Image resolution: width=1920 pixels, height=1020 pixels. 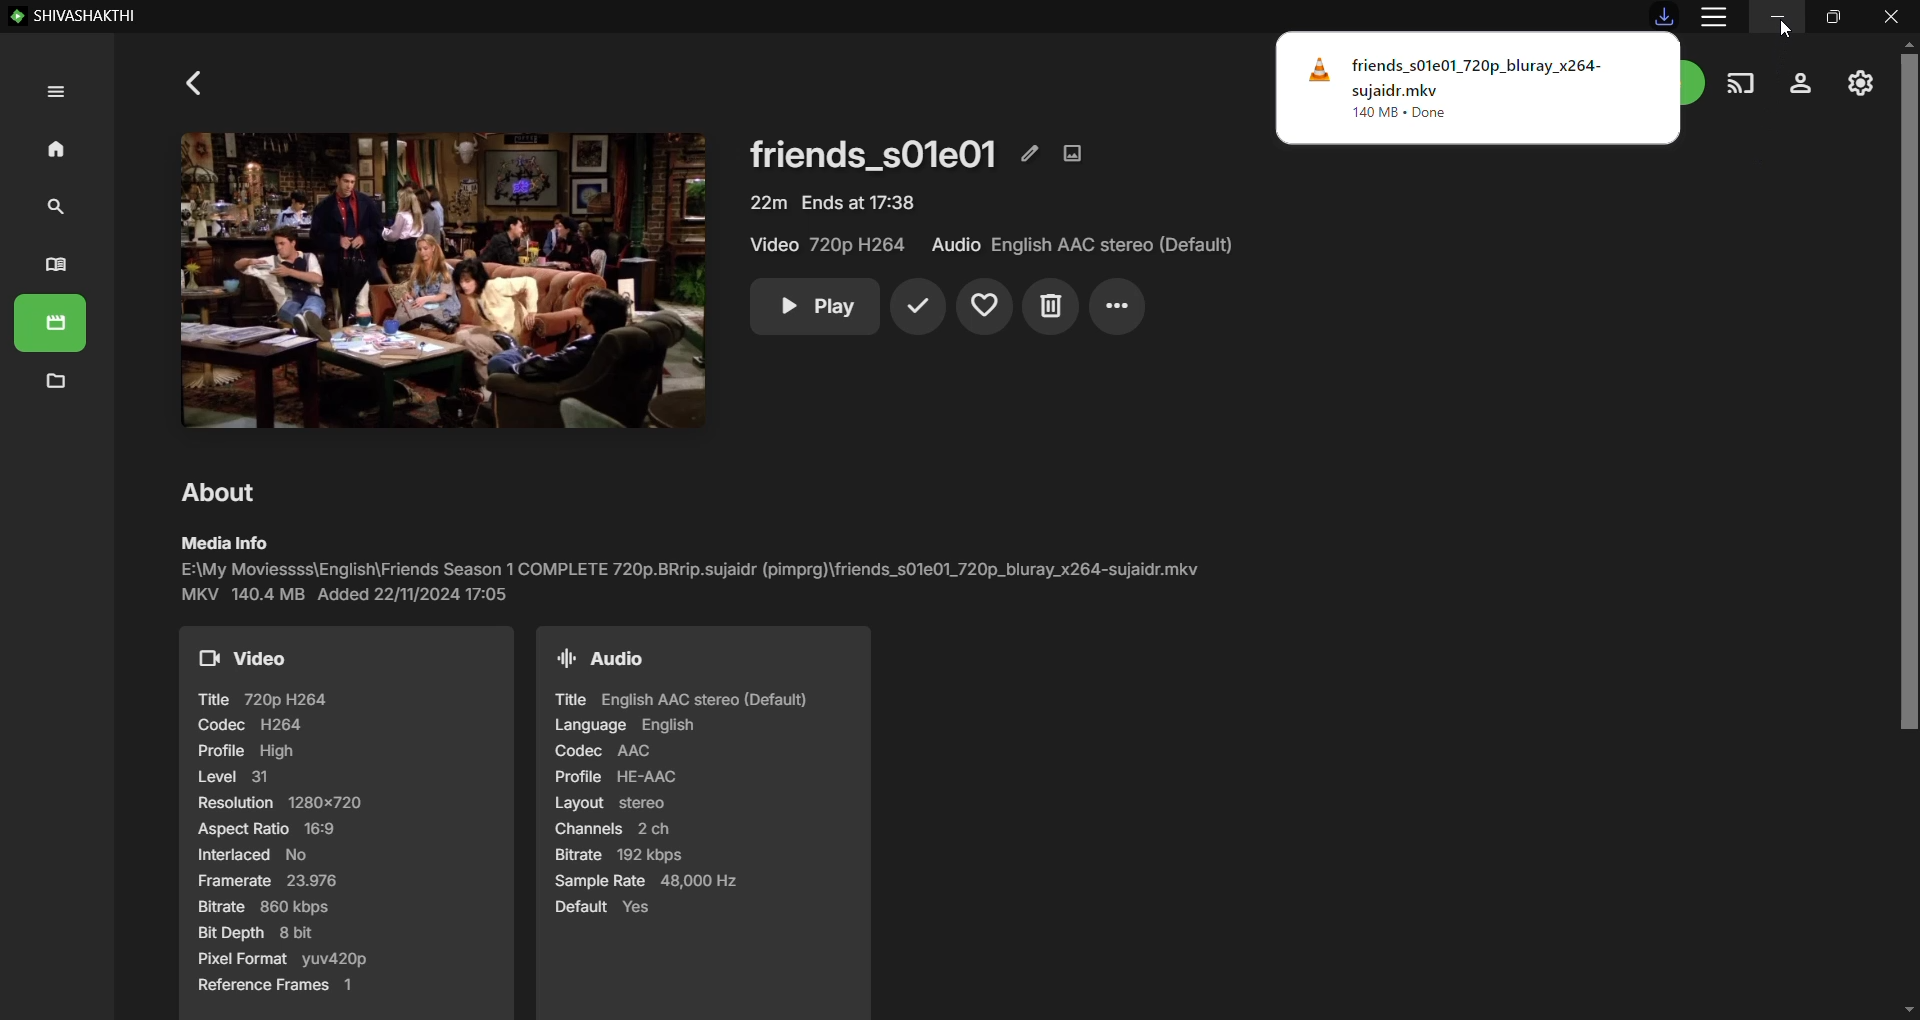 I want to click on SHIVASHAKTHI - Emby App Server Name, so click(x=74, y=17).